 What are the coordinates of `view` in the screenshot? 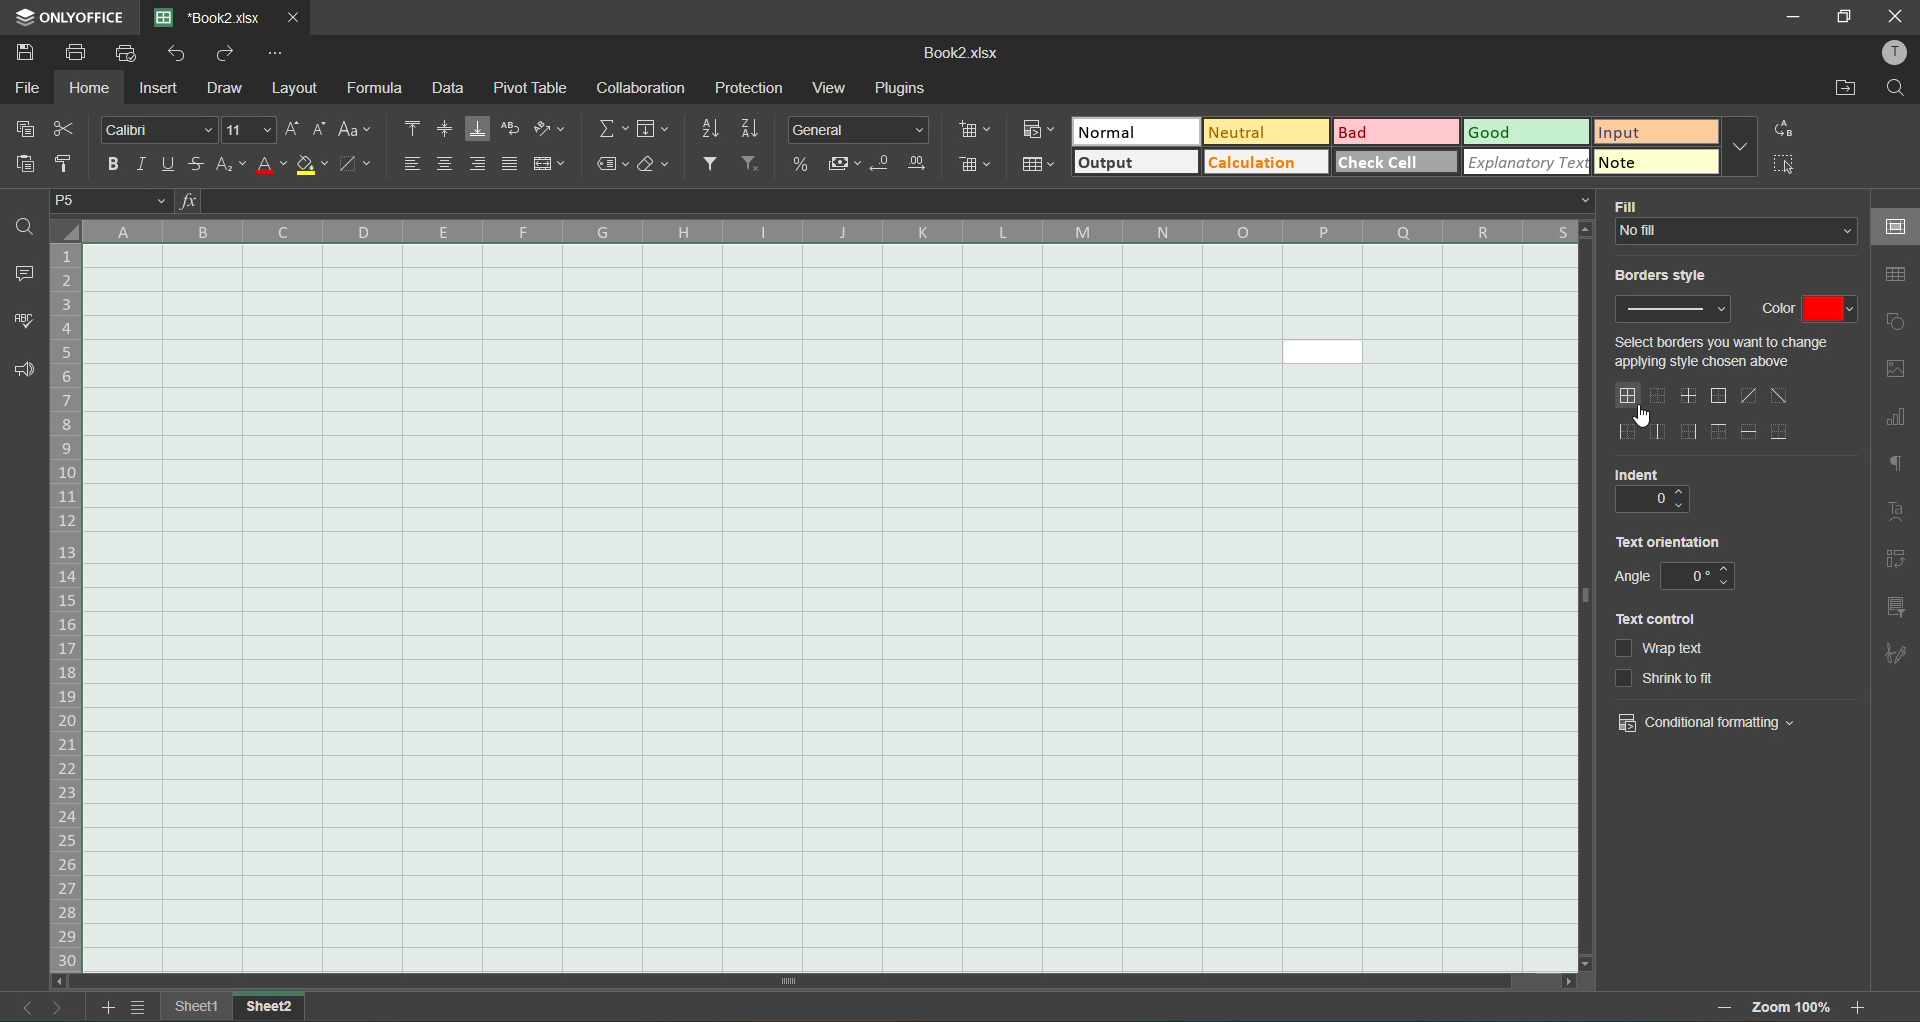 It's located at (836, 87).